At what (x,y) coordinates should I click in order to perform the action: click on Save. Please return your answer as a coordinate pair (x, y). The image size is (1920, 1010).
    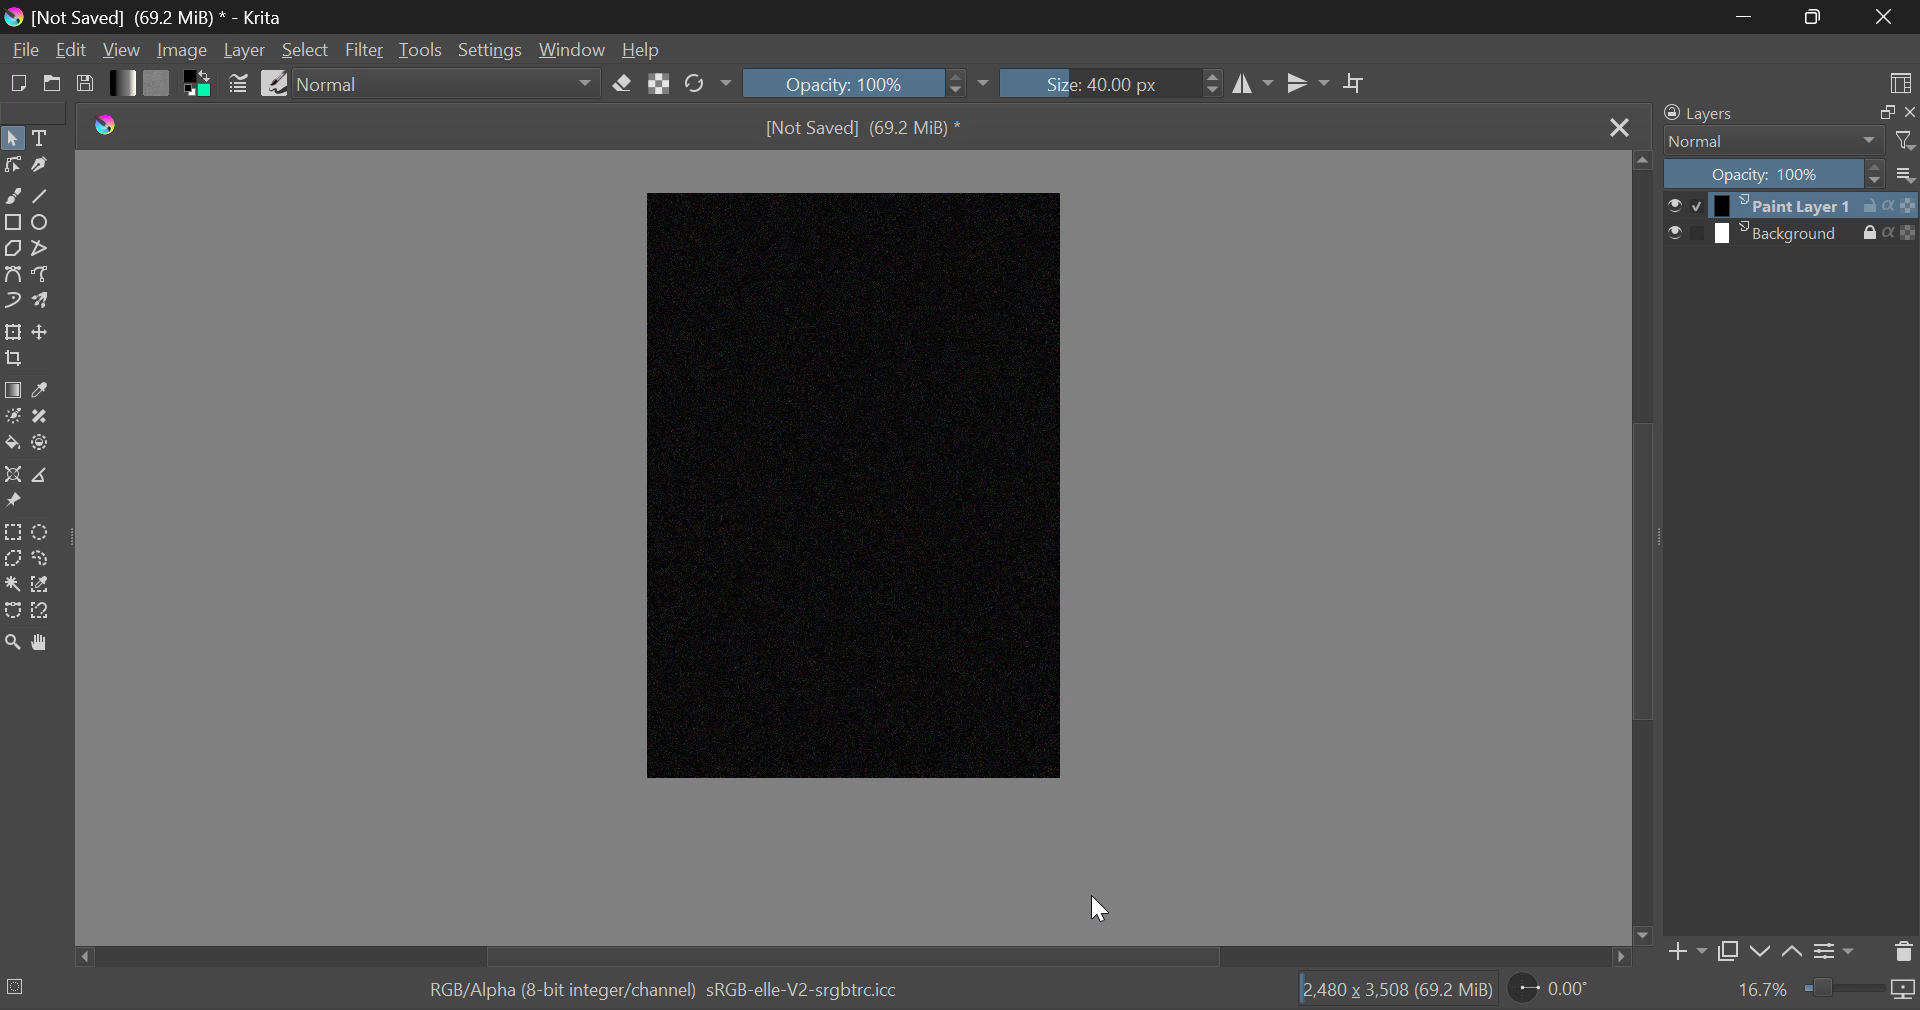
    Looking at the image, I should click on (86, 85).